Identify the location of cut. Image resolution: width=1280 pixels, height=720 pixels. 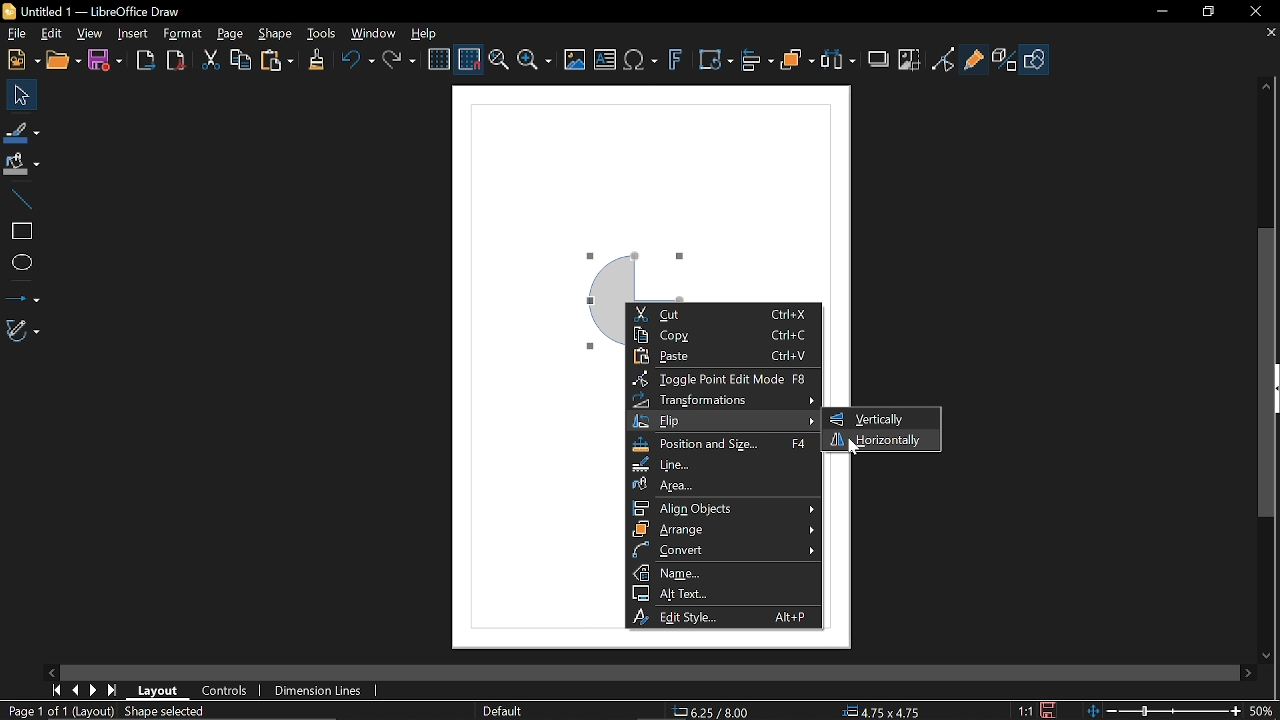
(207, 60).